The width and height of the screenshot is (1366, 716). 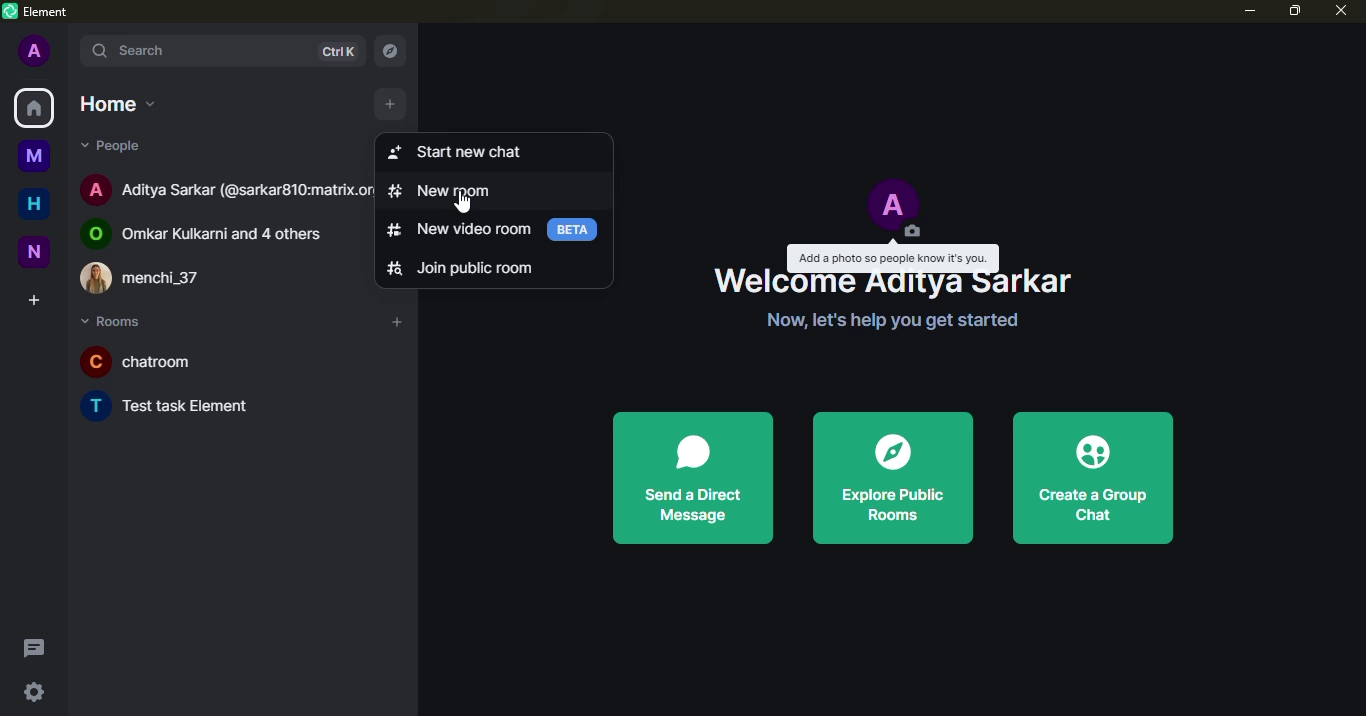 What do you see at coordinates (114, 323) in the screenshot?
I see `rooms` at bounding box center [114, 323].